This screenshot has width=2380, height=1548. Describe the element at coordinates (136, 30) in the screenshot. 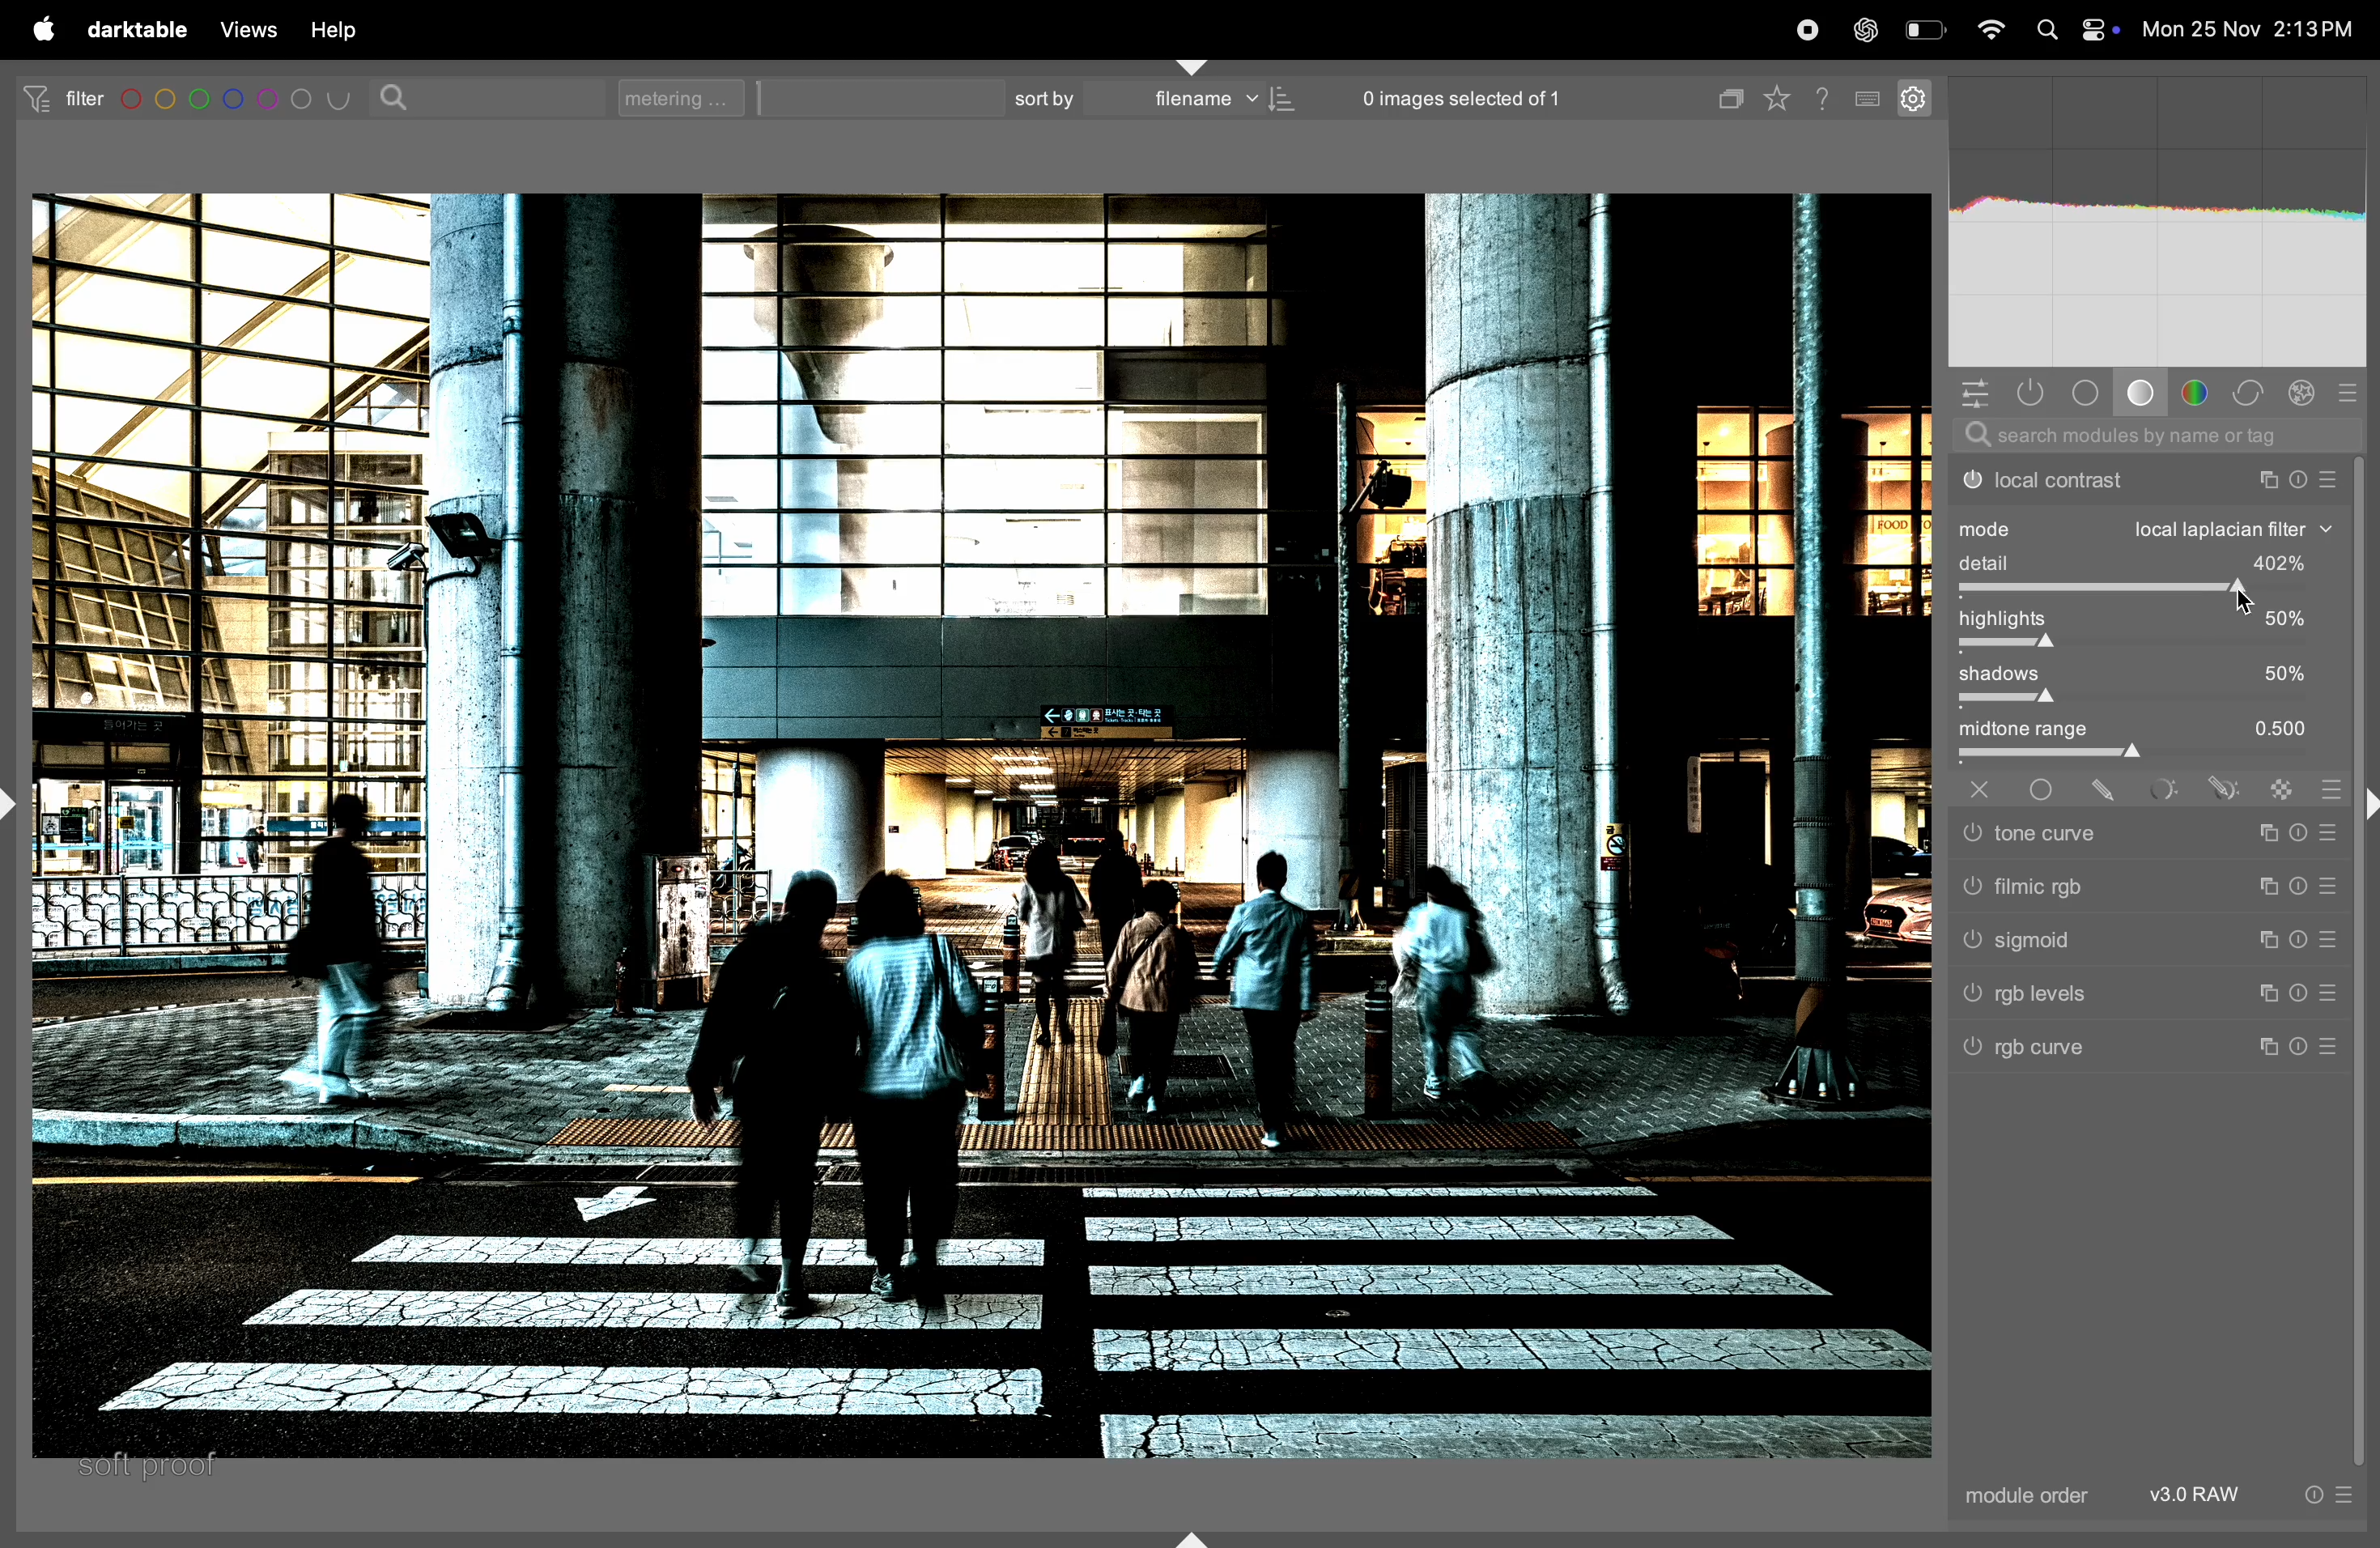

I see `darktable` at that location.